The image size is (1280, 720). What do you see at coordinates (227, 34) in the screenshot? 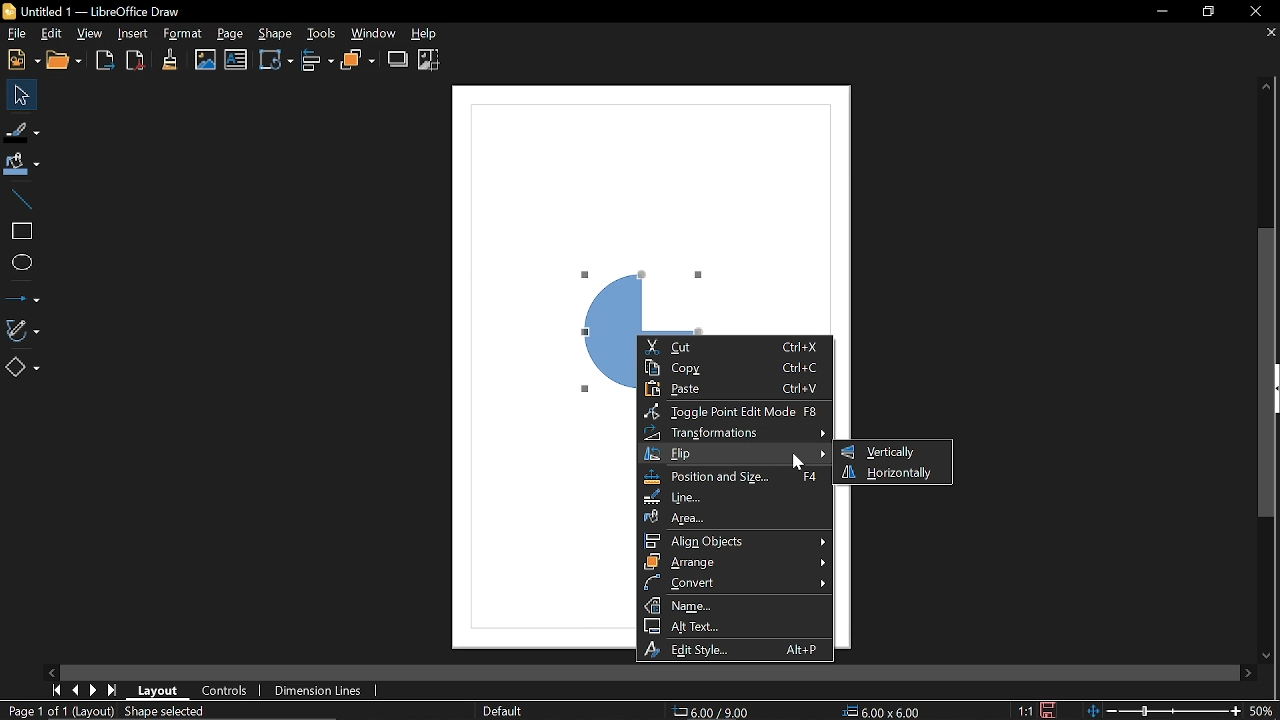
I see `Page` at bounding box center [227, 34].